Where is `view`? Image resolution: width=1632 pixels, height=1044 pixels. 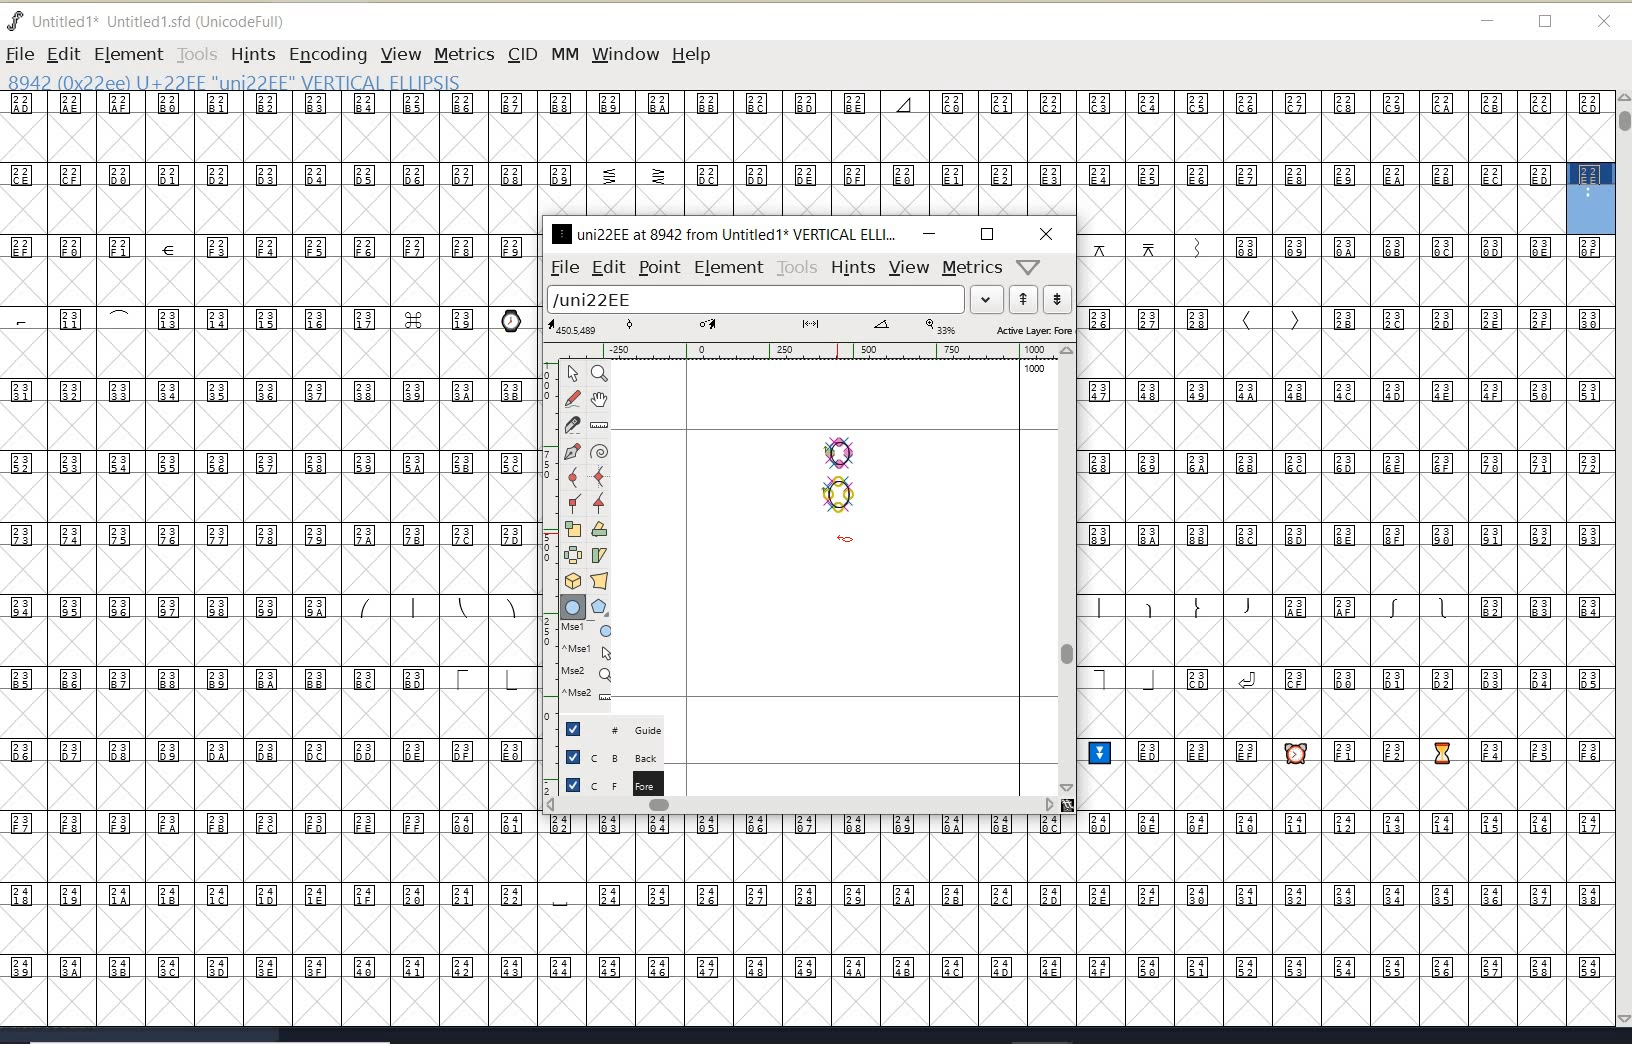 view is located at coordinates (909, 267).